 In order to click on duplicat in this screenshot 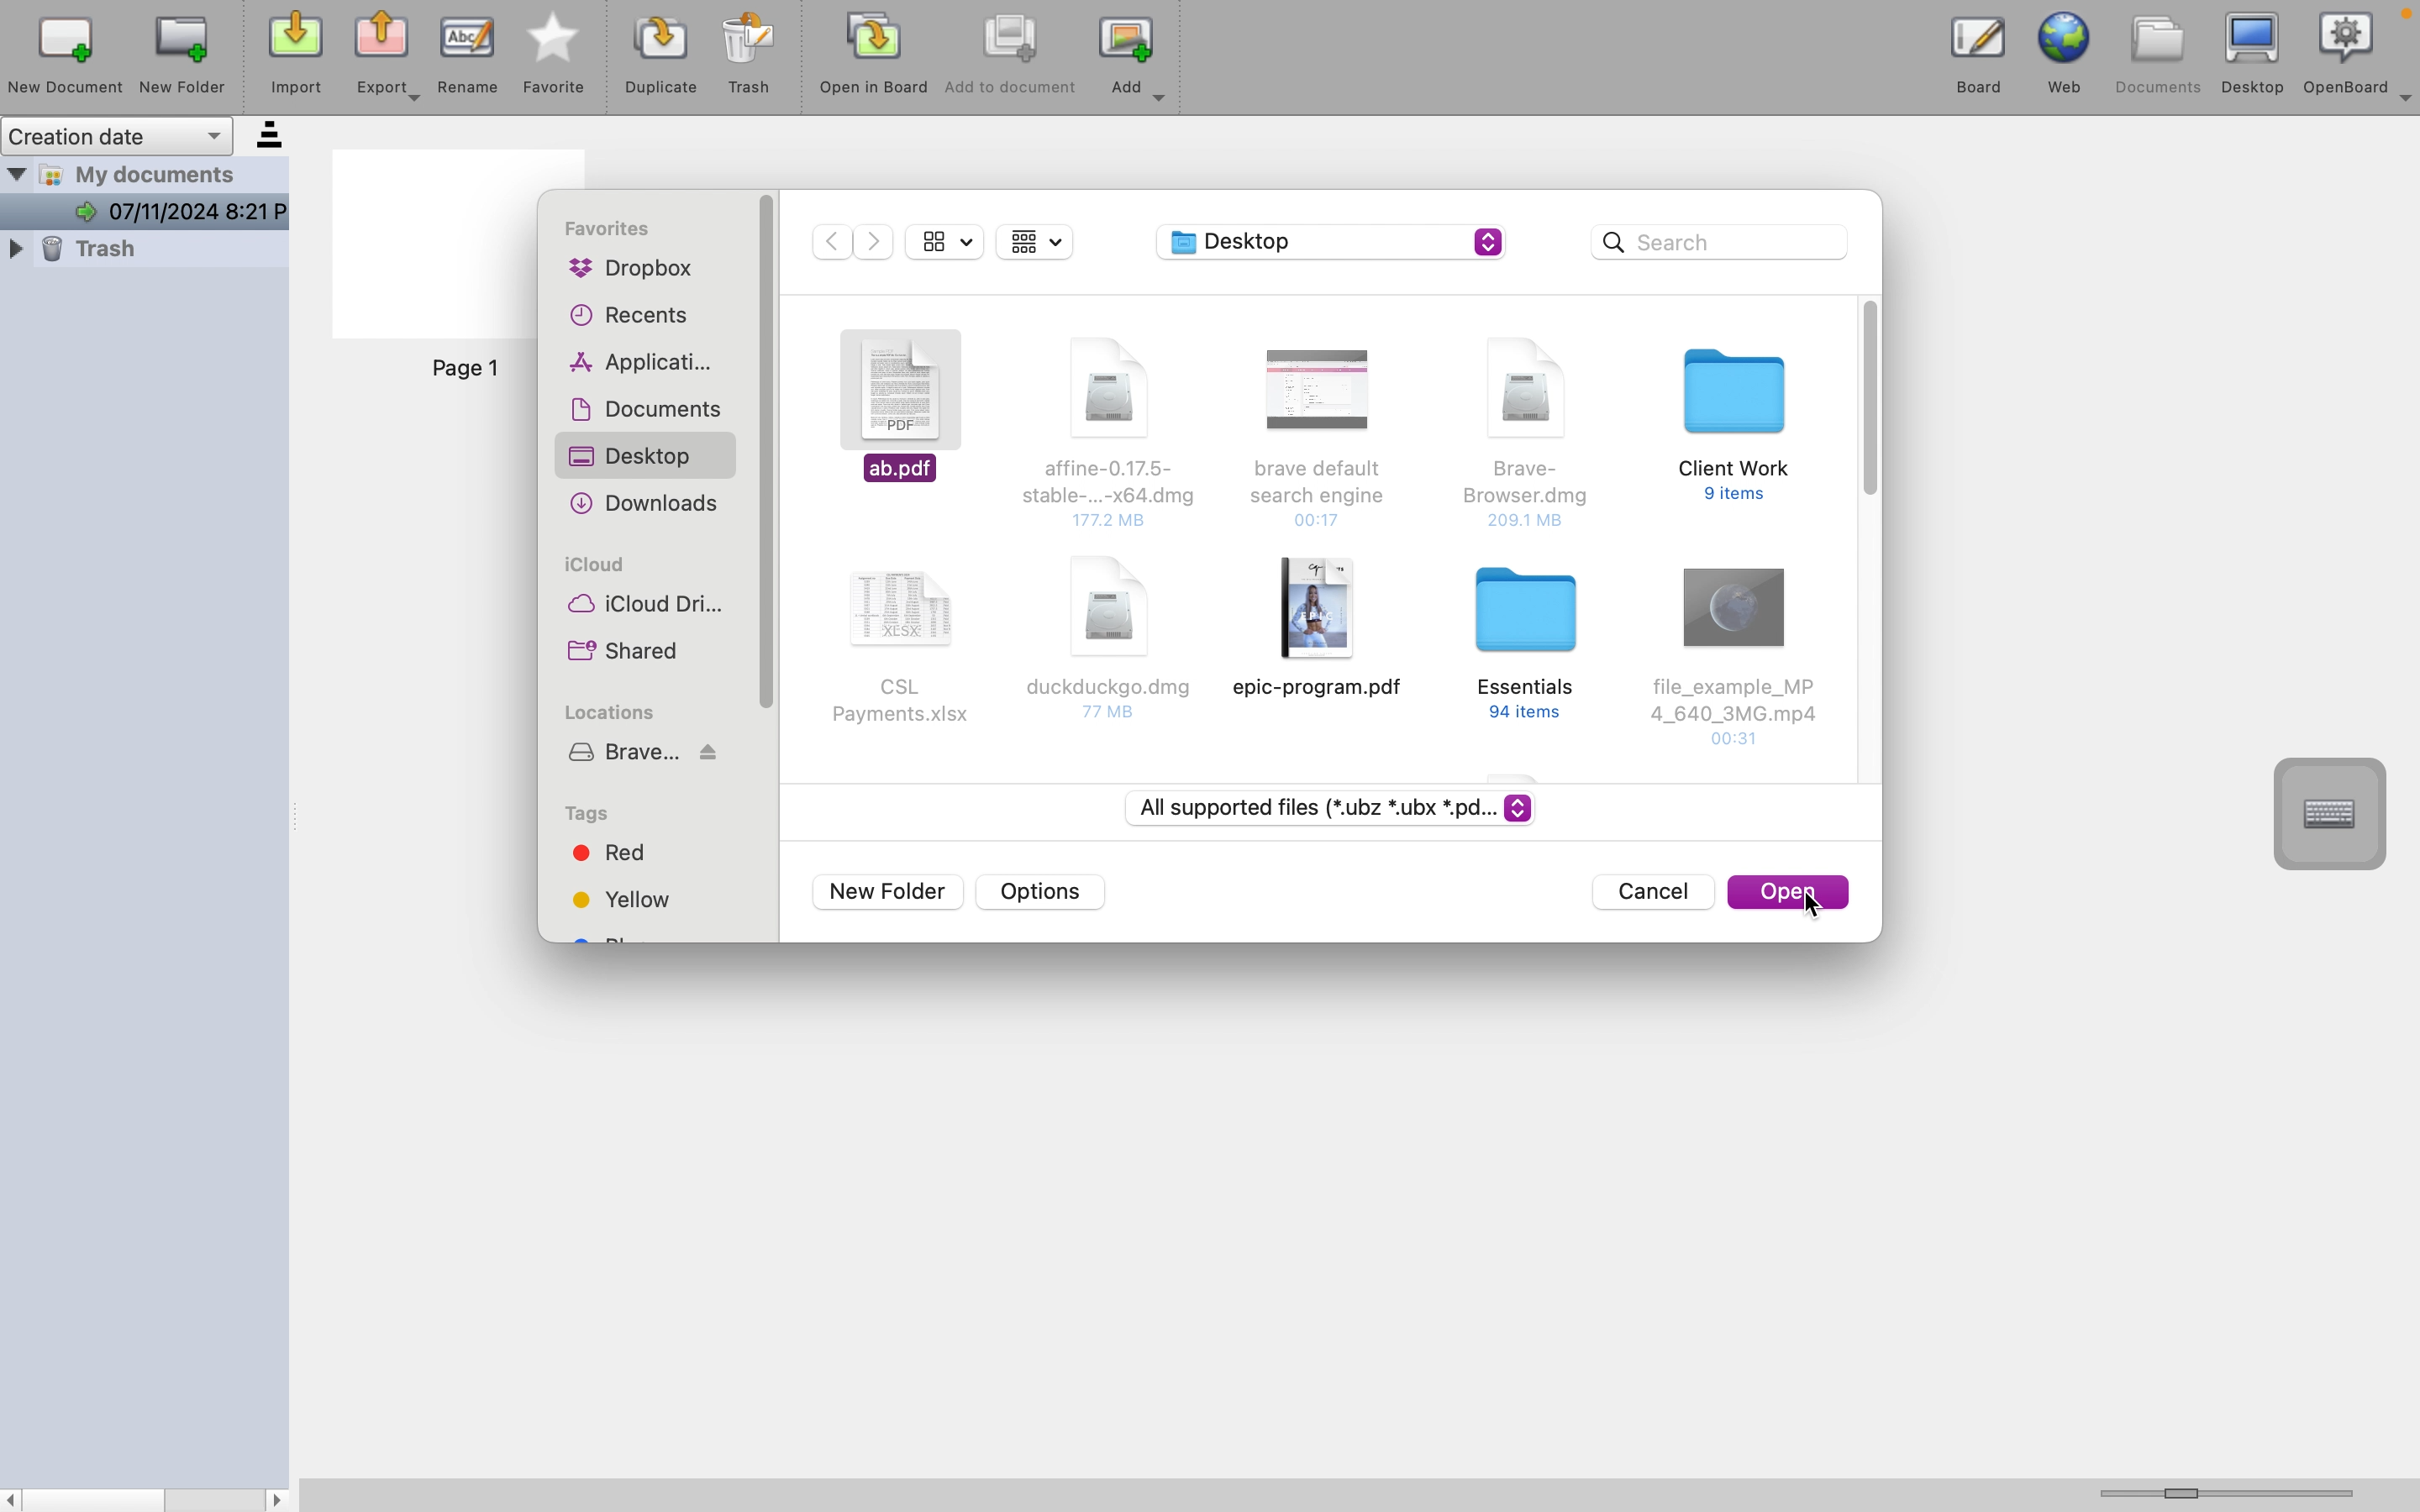, I will do `click(659, 61)`.